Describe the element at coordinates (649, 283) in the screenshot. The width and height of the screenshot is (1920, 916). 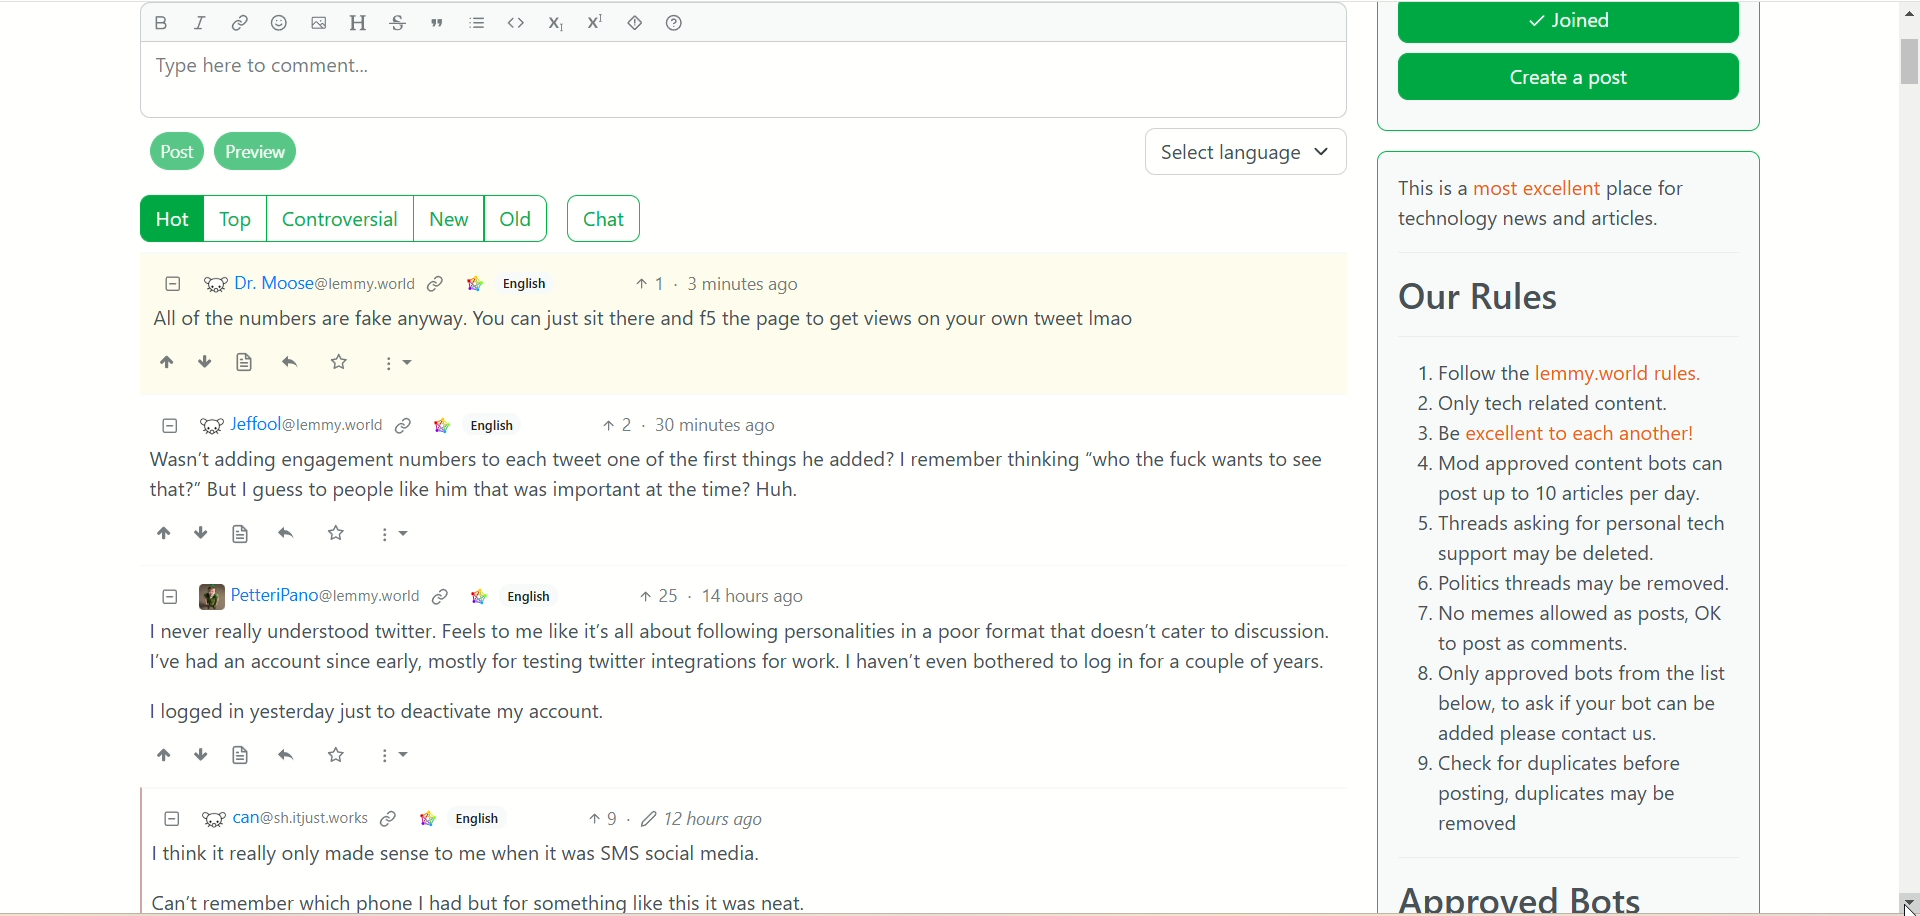
I see `Upvote 1` at that location.